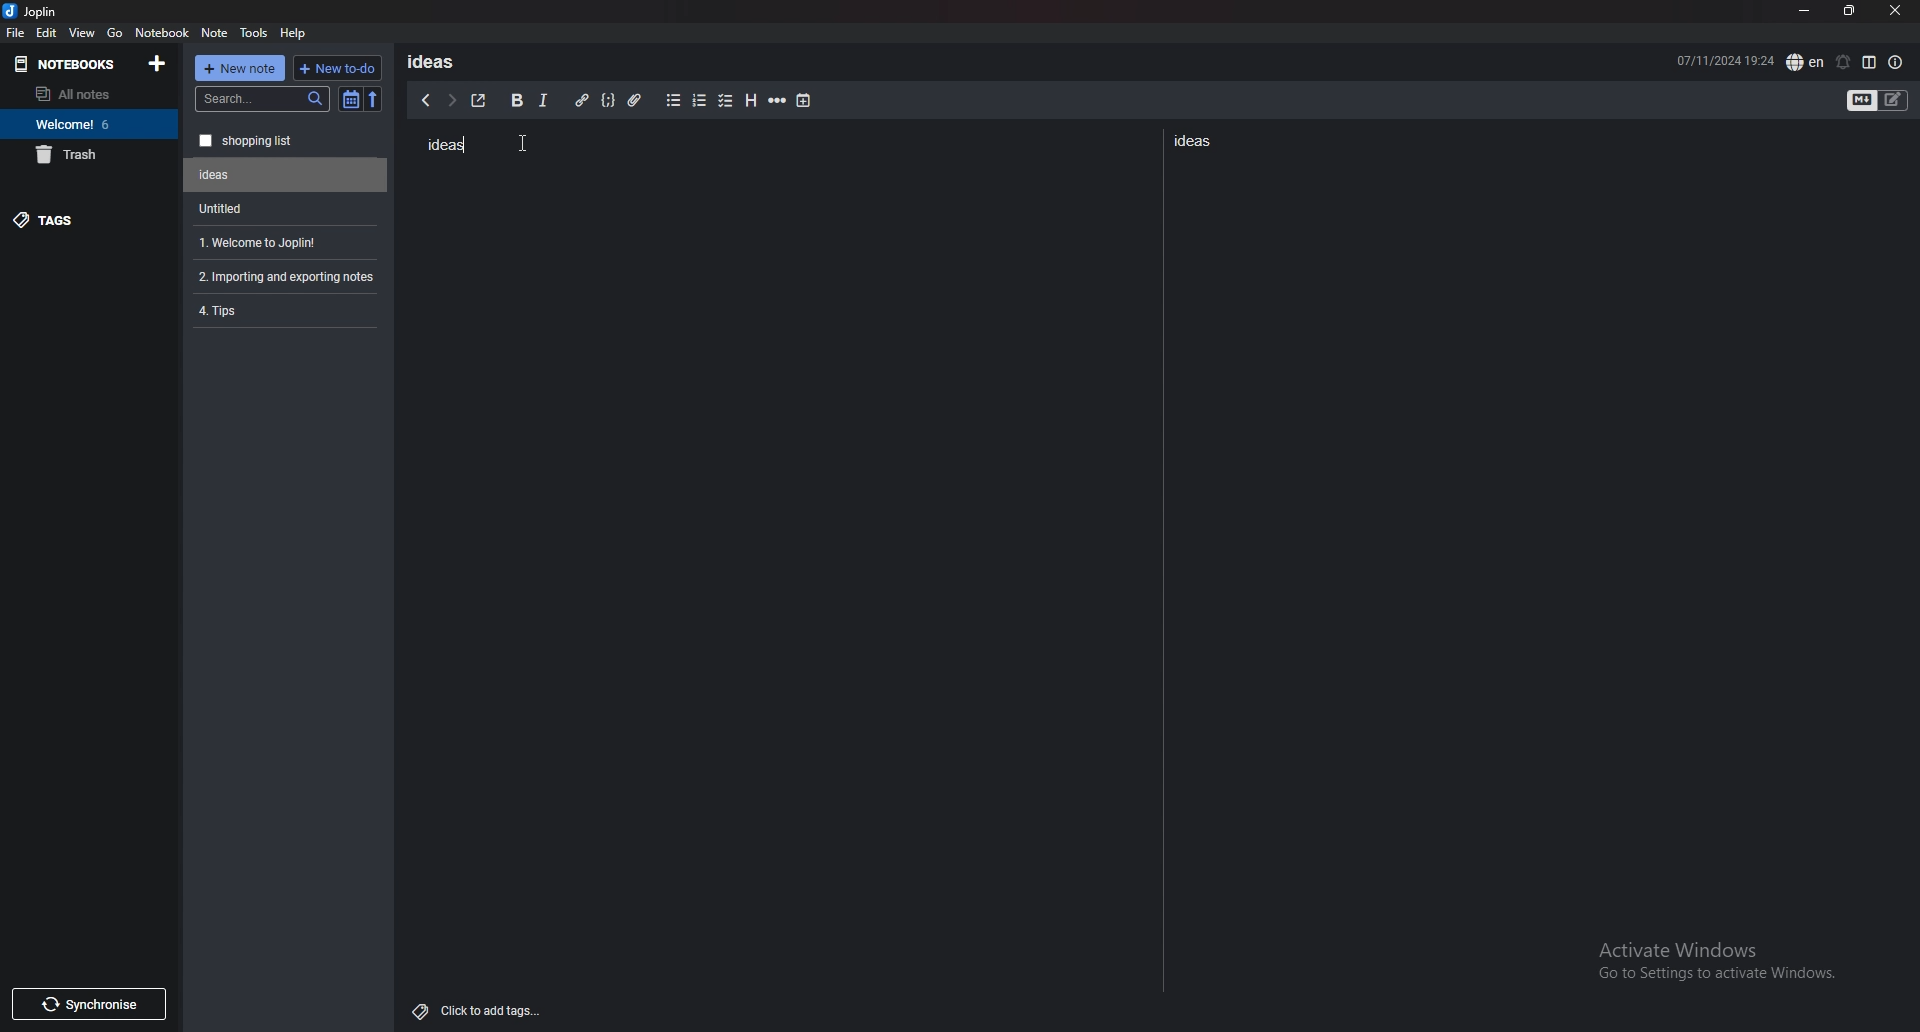  What do you see at coordinates (698, 101) in the screenshot?
I see `numbered list` at bounding box center [698, 101].